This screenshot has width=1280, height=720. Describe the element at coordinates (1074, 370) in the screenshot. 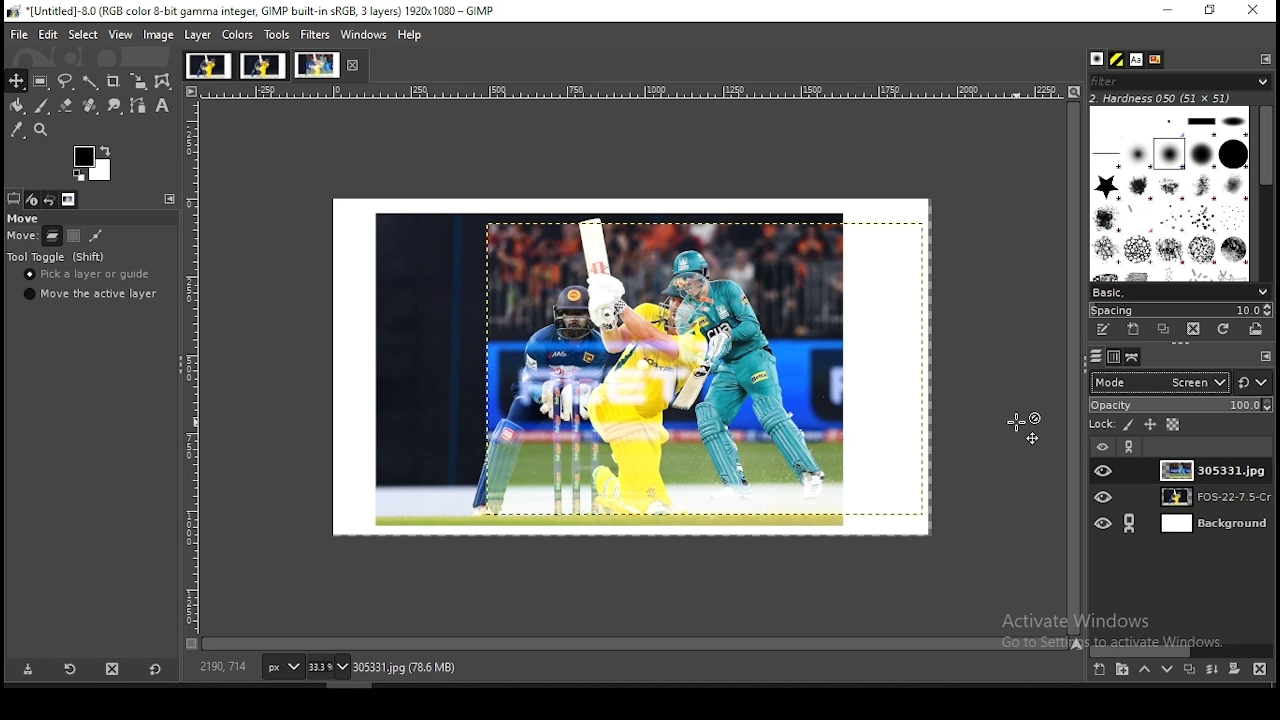

I see `scroll bar` at that location.